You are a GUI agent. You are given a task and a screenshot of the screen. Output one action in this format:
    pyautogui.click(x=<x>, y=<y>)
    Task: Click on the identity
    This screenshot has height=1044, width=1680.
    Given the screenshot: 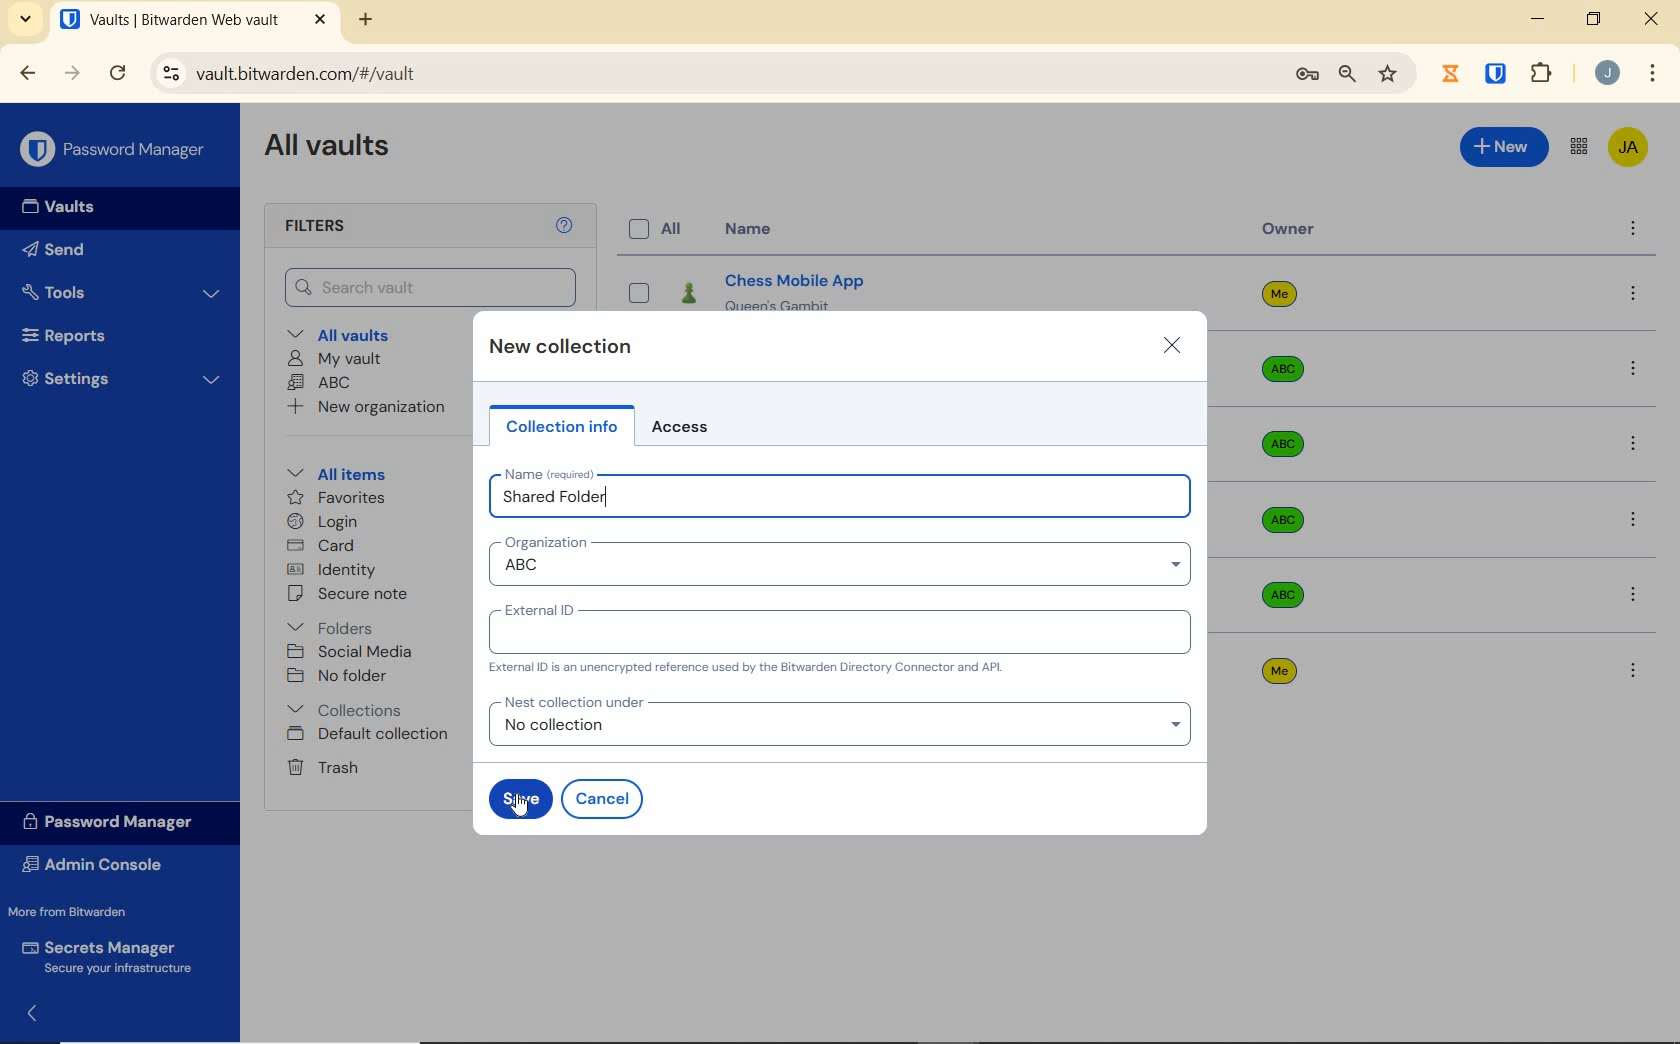 What is the action you would take?
    pyautogui.click(x=344, y=570)
    